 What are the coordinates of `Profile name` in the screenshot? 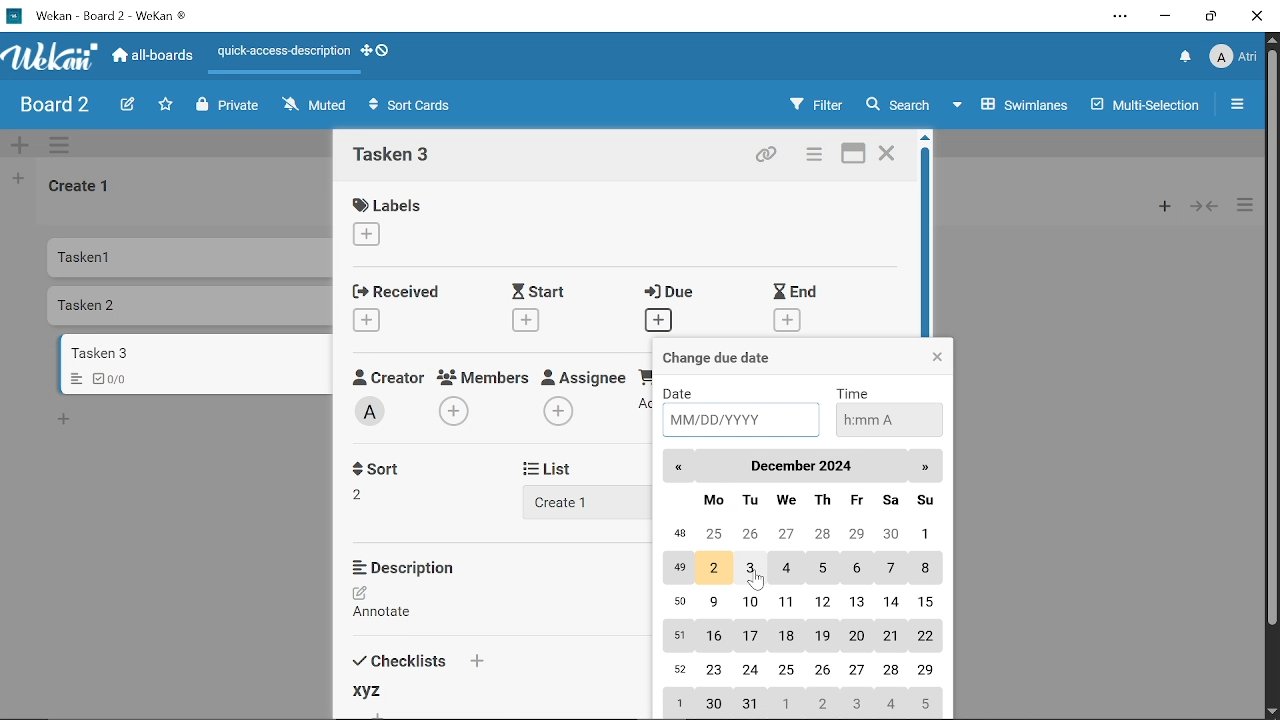 It's located at (1234, 55).